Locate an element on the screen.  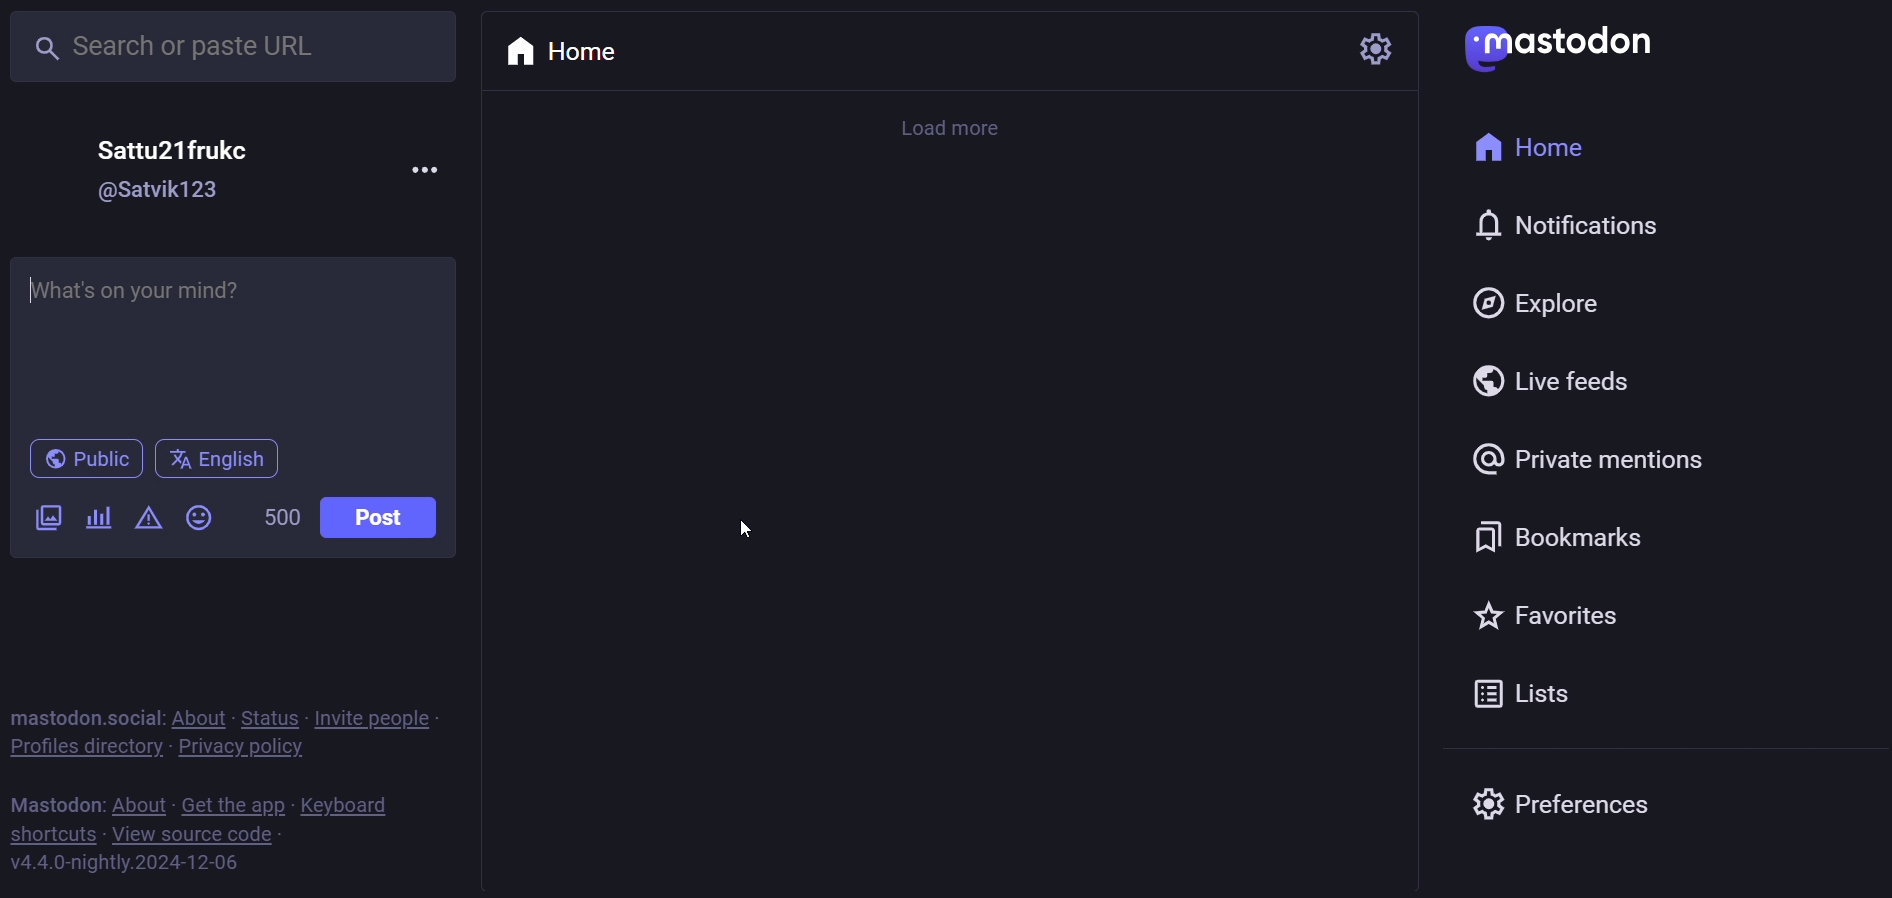
poll is located at coordinates (97, 519).